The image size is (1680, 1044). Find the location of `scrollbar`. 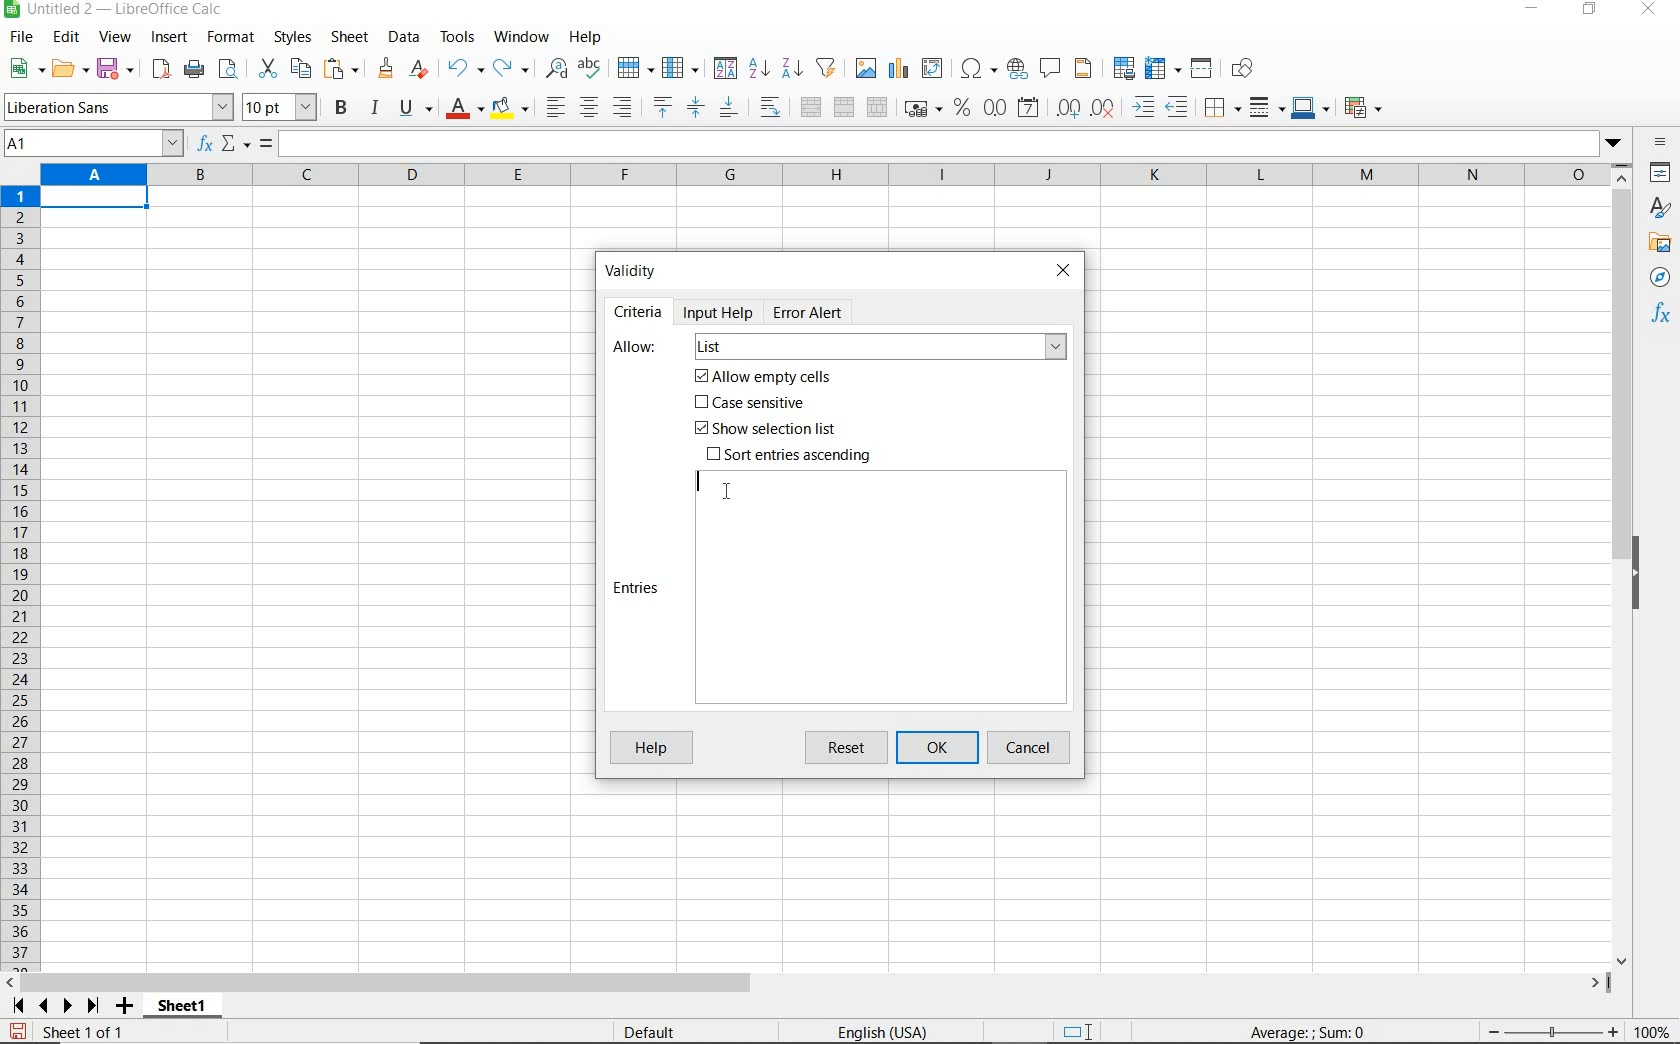

scrollbar is located at coordinates (1624, 565).